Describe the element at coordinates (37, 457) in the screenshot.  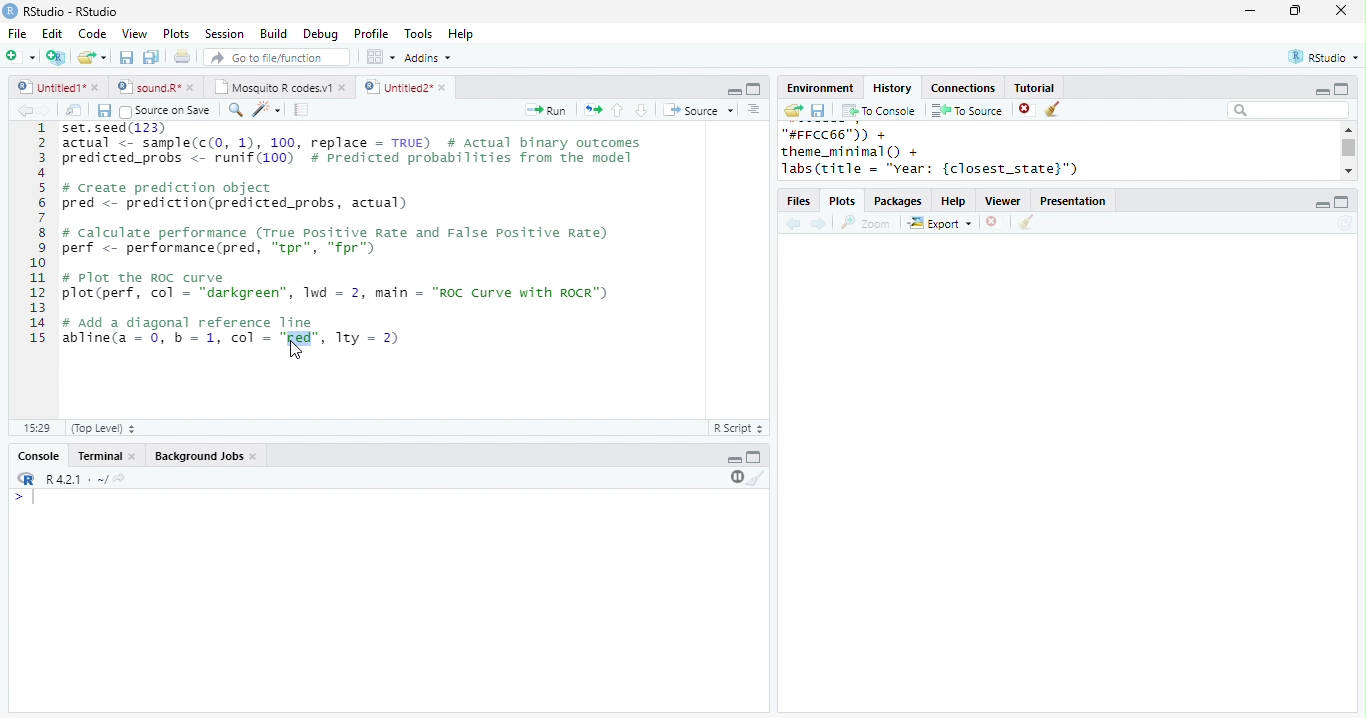
I see `console` at that location.